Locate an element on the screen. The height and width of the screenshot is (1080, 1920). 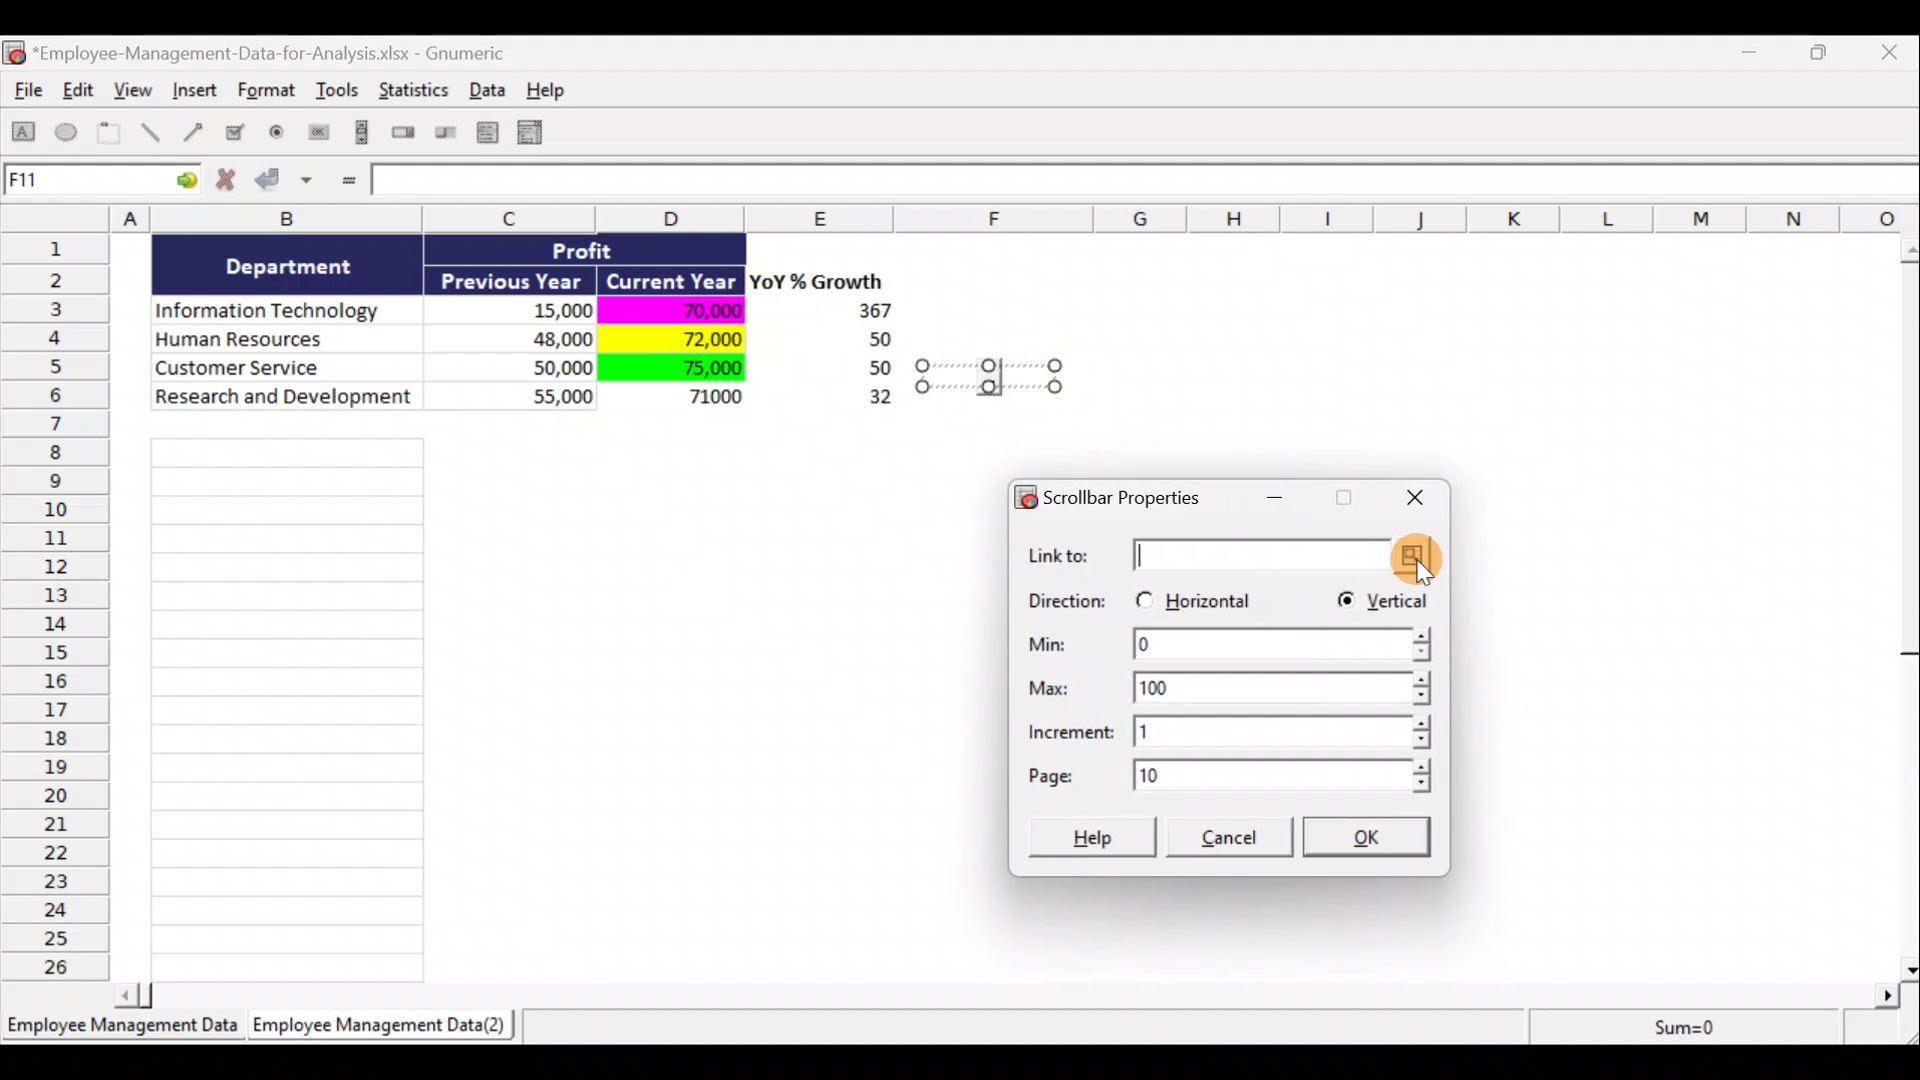
View is located at coordinates (136, 90).